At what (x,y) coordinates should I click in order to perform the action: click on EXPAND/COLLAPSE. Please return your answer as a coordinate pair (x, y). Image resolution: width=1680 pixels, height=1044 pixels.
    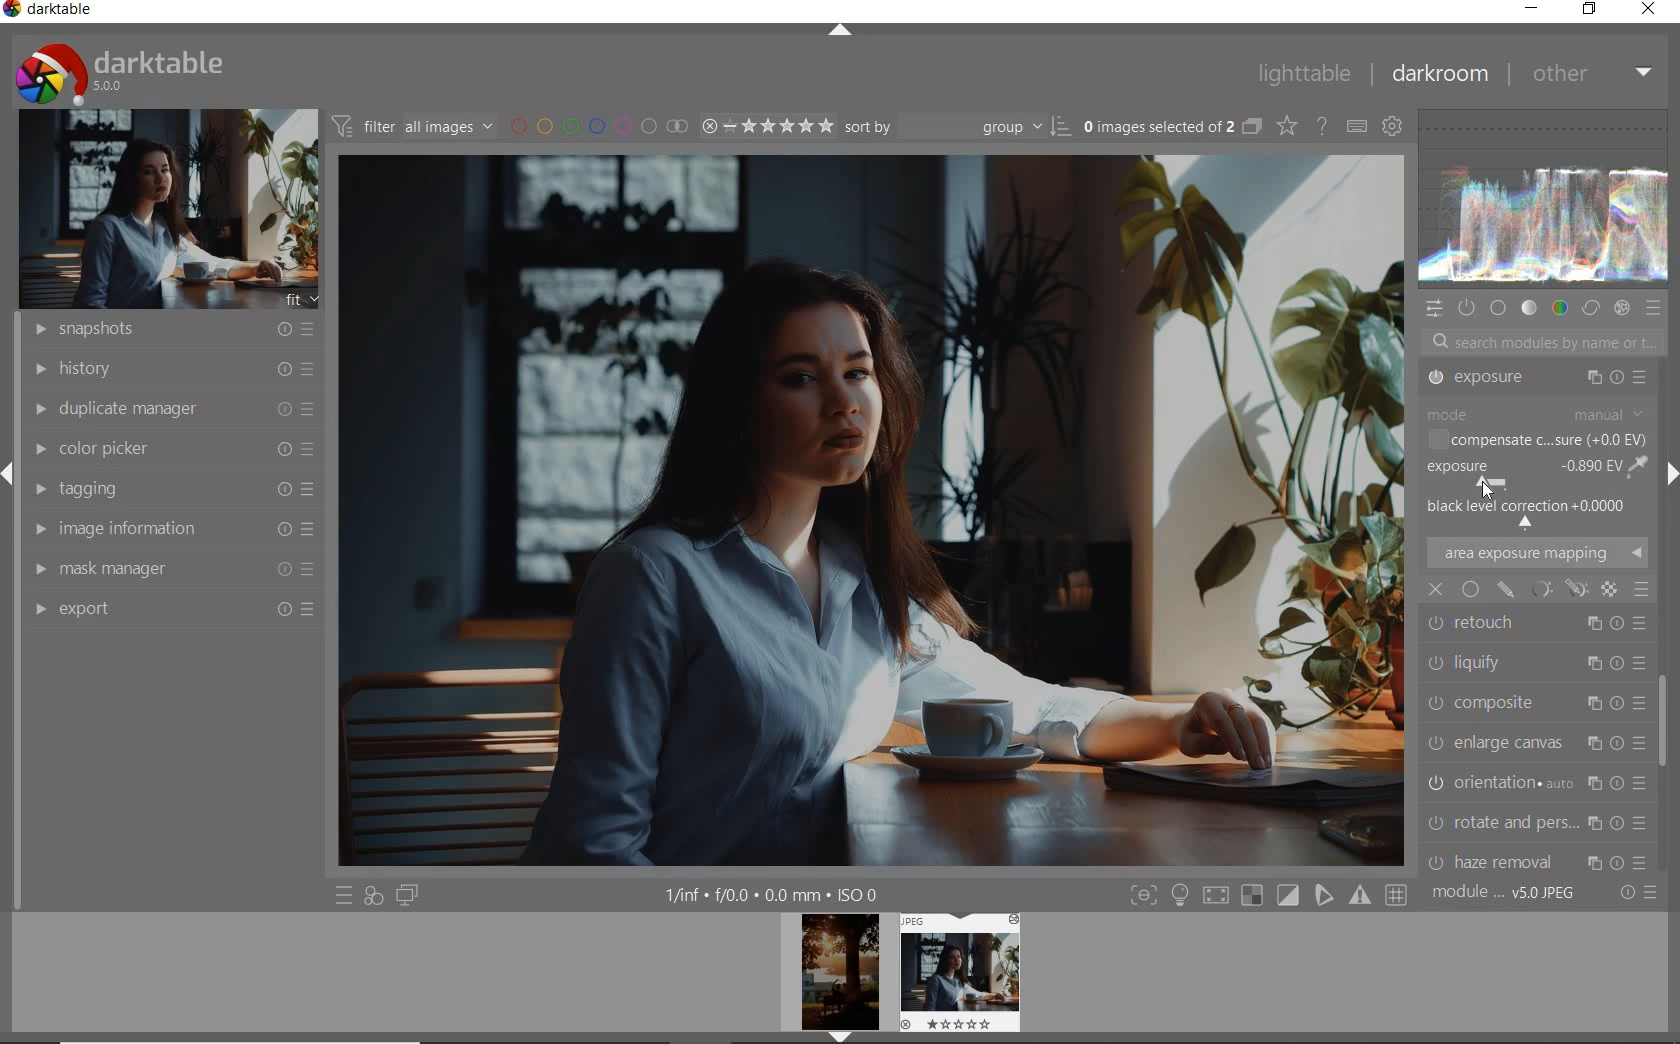
    Looking at the image, I should click on (841, 31).